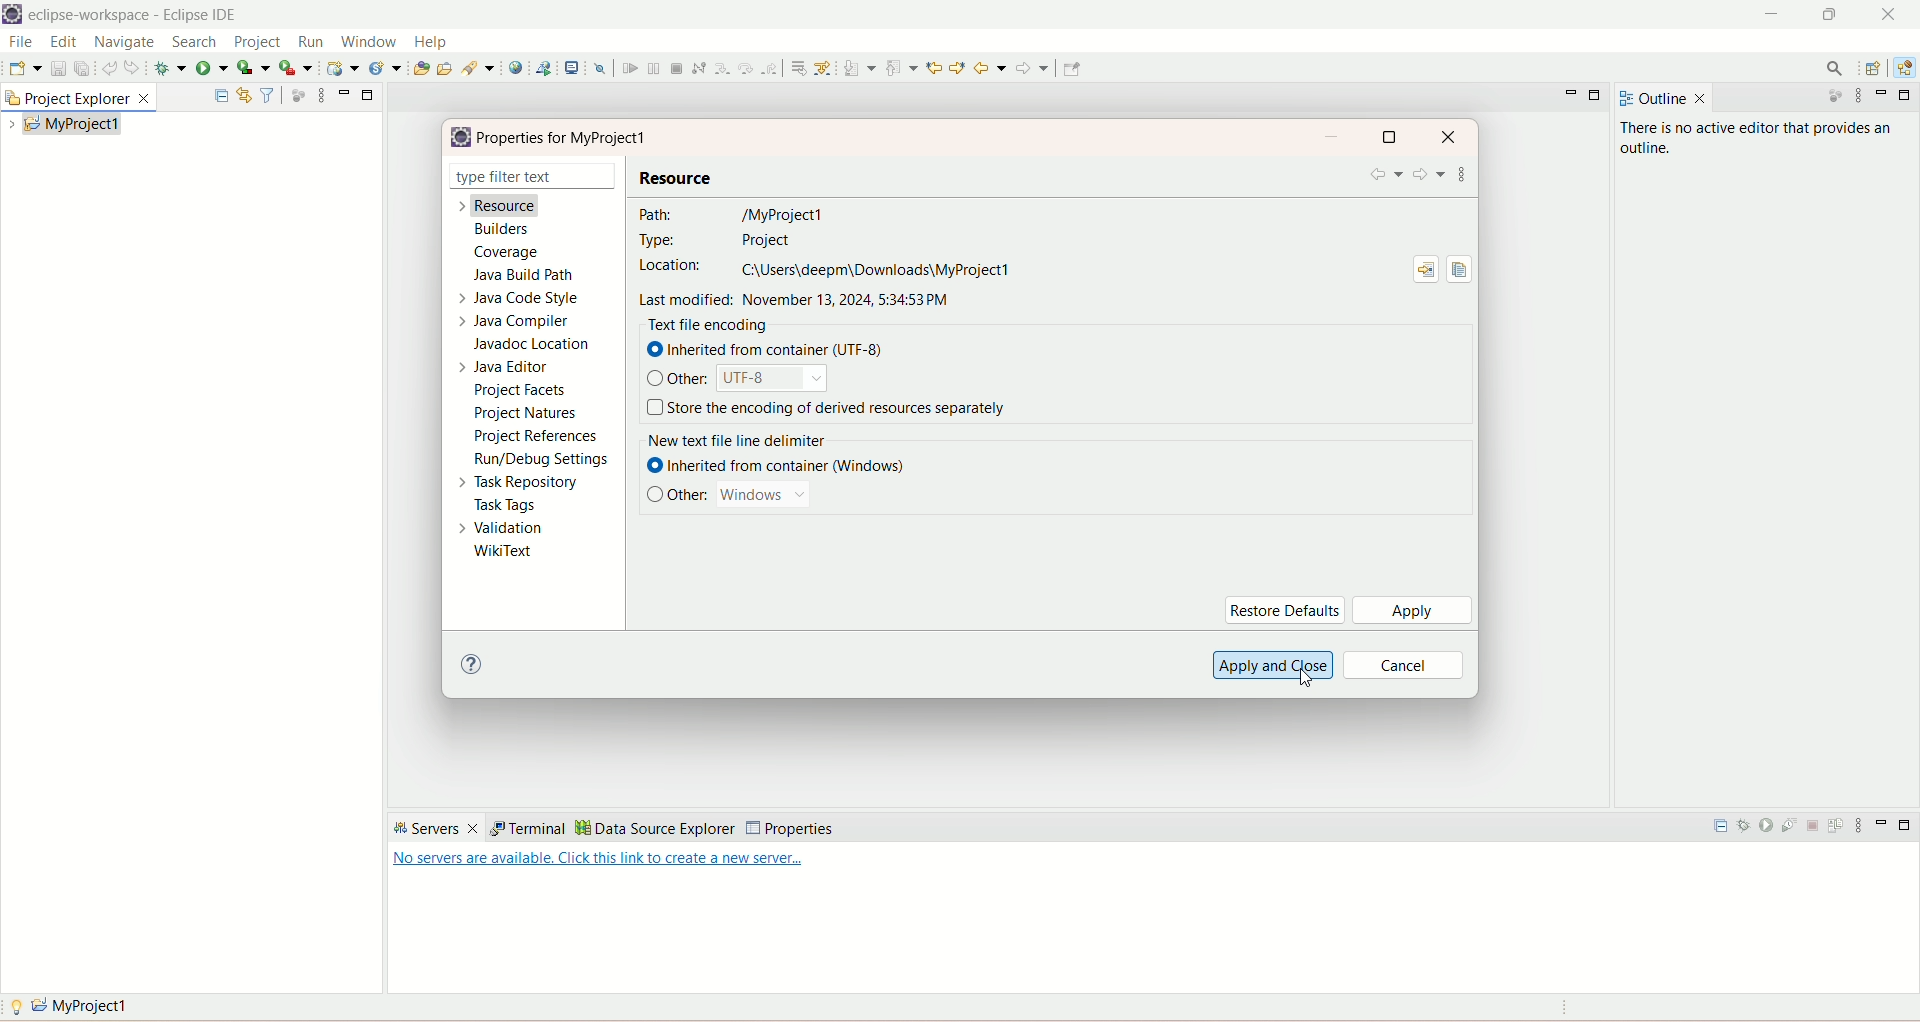 The image size is (1920, 1022). What do you see at coordinates (651, 383) in the screenshot?
I see `check box` at bounding box center [651, 383].